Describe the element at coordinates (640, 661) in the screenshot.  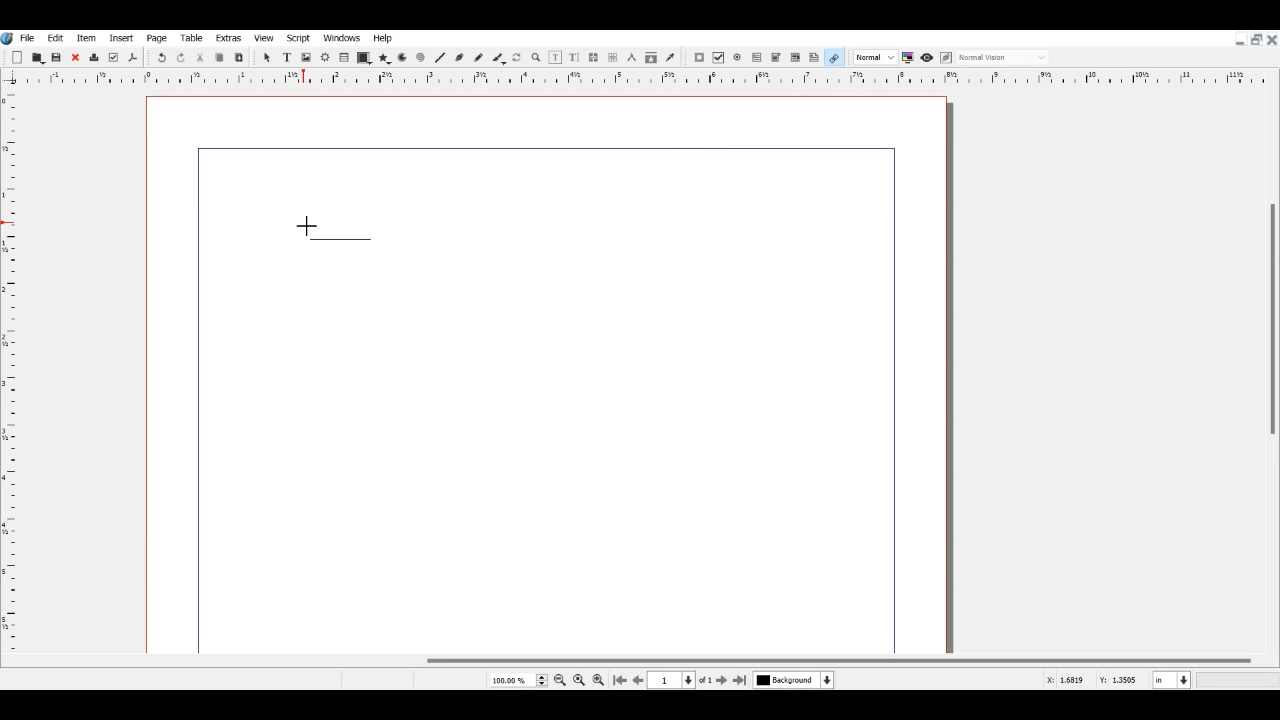
I see `Horizontal Scroll bar` at that location.